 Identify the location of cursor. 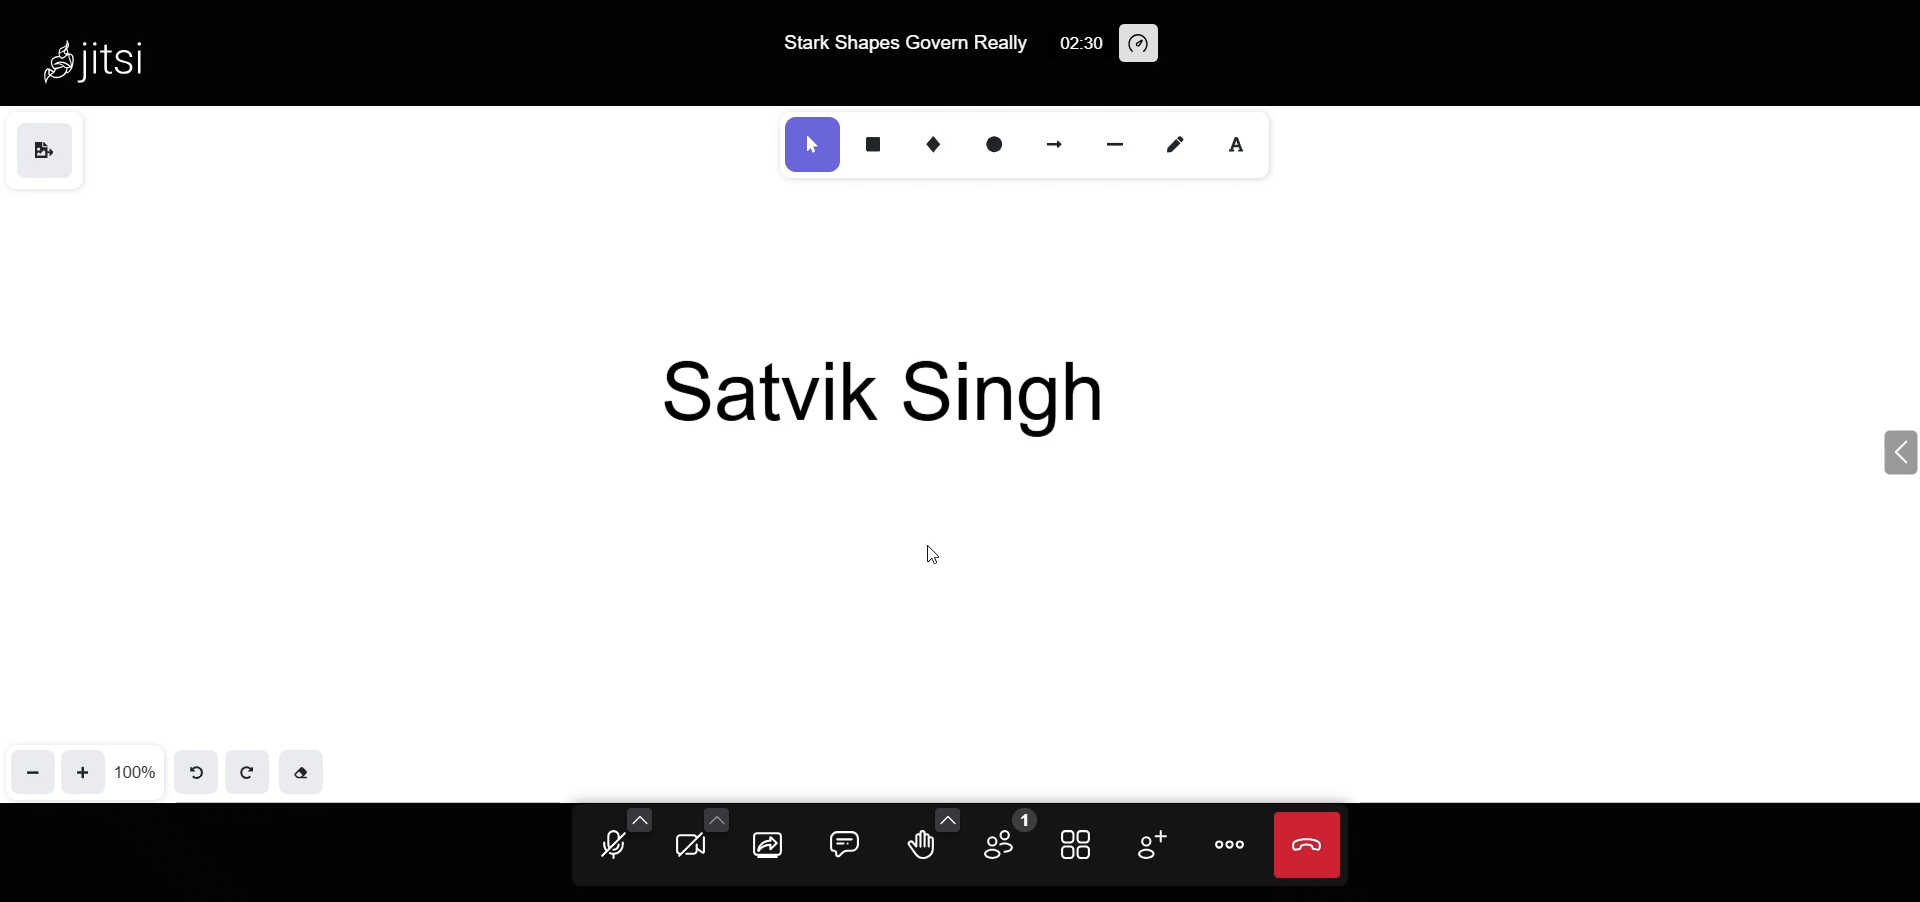
(940, 563).